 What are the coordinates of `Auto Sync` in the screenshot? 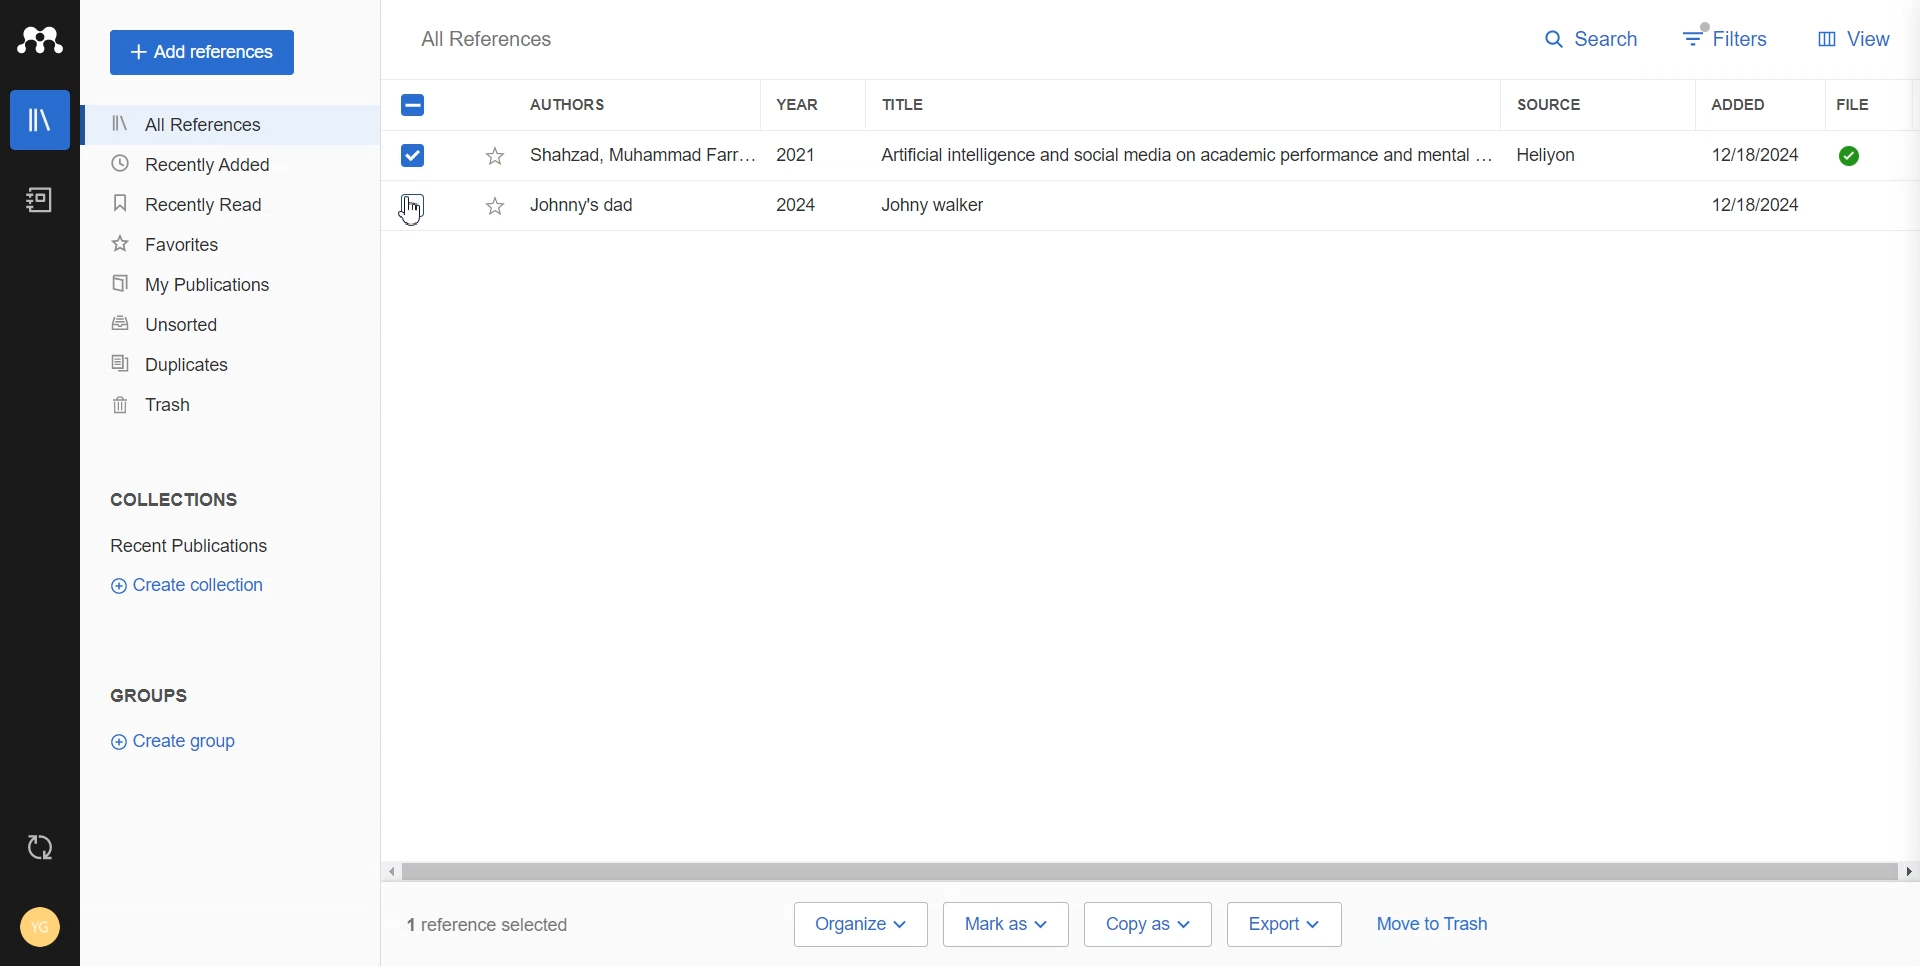 It's located at (41, 847).